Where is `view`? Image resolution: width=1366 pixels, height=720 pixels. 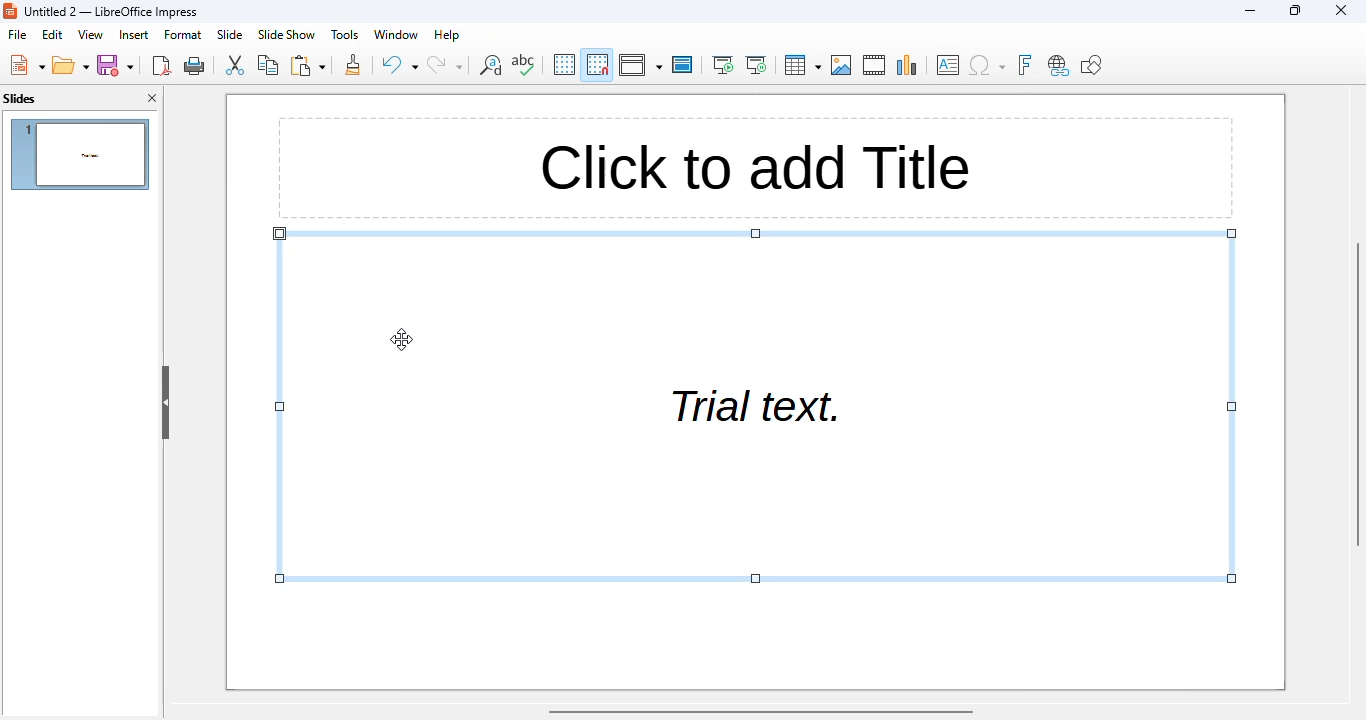 view is located at coordinates (91, 34).